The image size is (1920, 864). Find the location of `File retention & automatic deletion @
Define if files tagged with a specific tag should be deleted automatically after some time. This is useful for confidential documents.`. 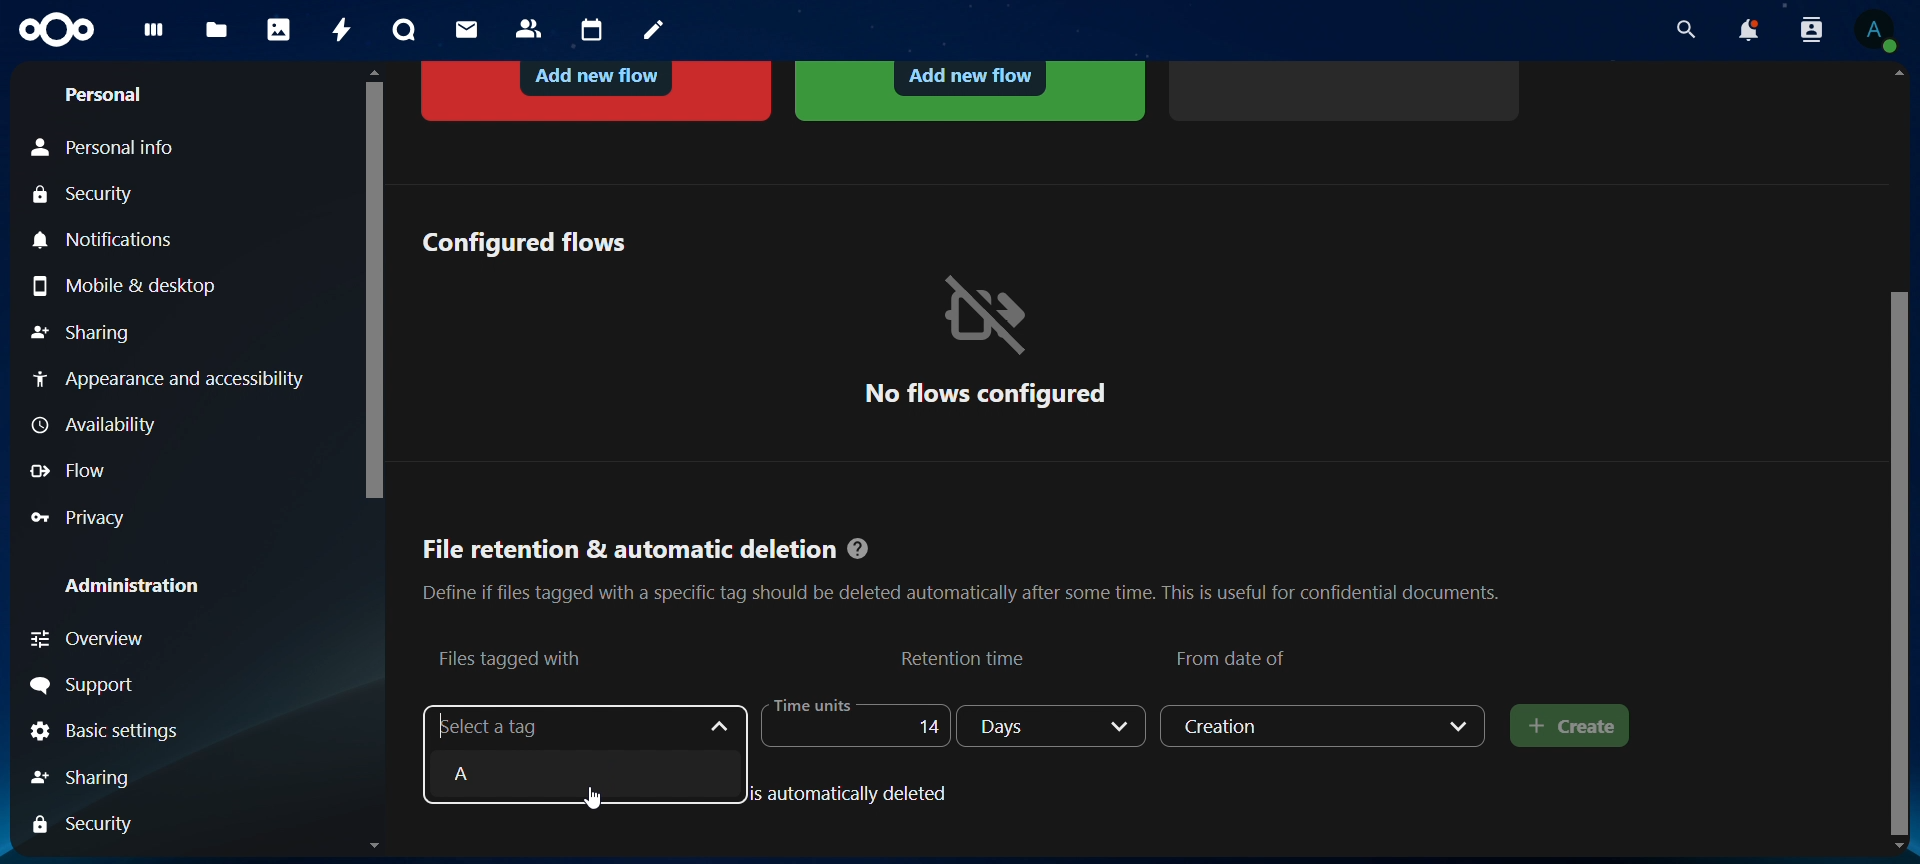

File retention & automatic deletion @
Define if files tagged with a specific tag should be deleted automatically after some time. This is useful for confidential documents. is located at coordinates (960, 563).